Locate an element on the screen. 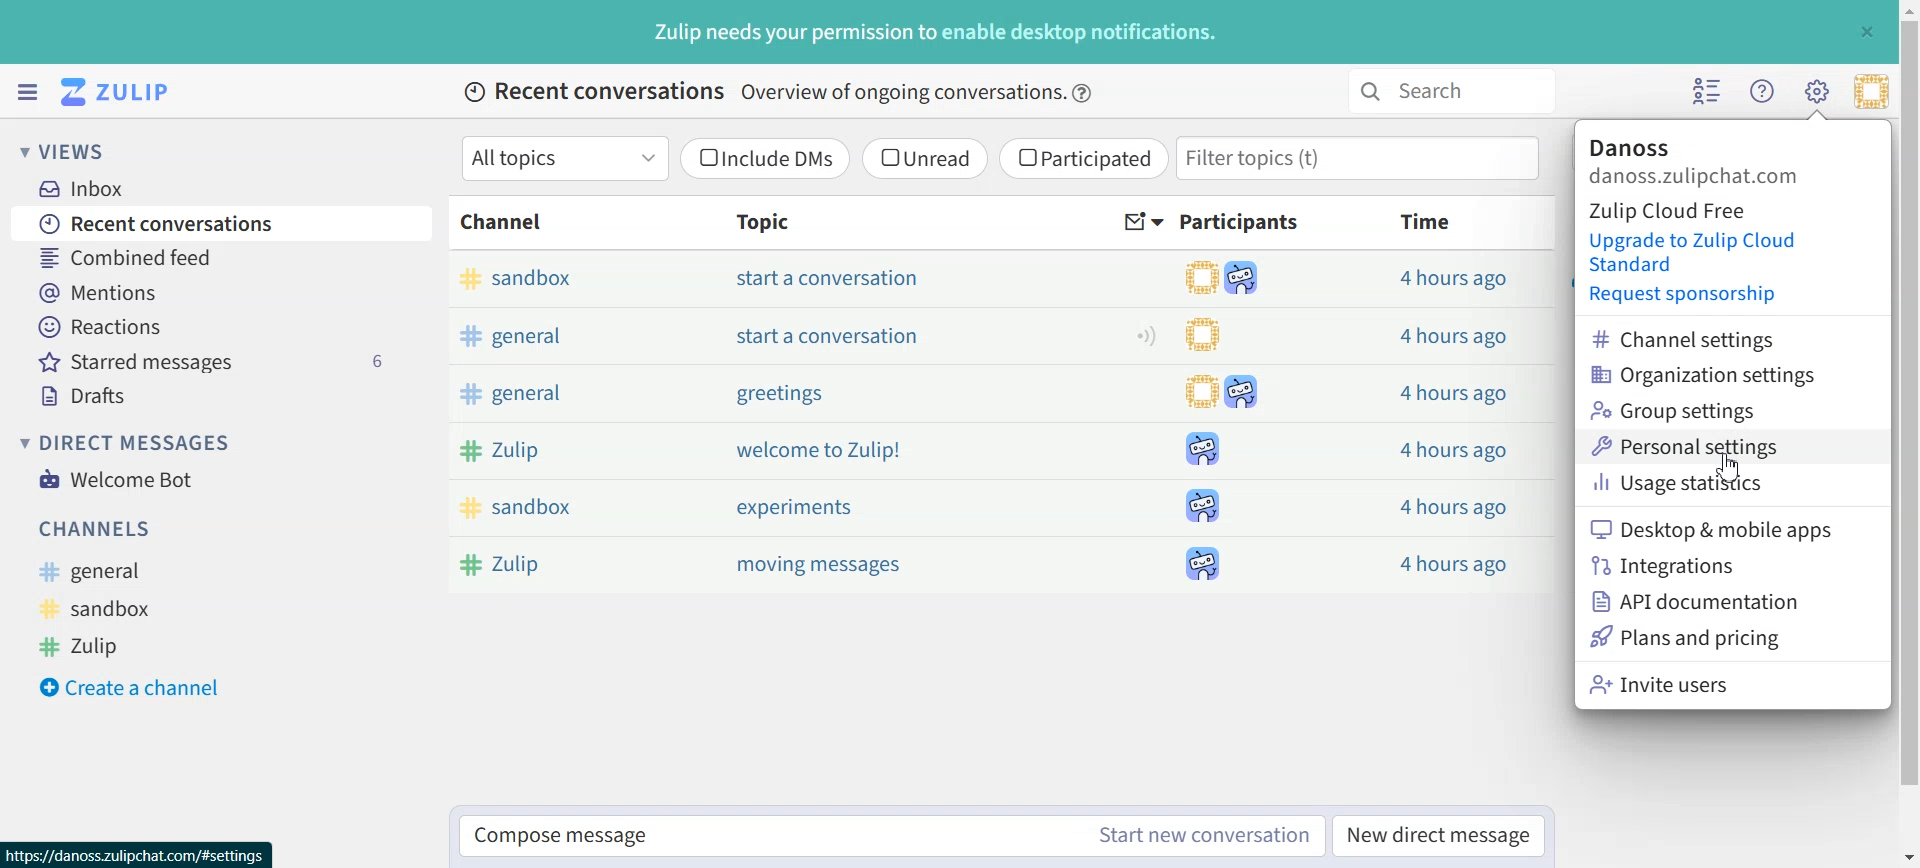 The width and height of the screenshot is (1920, 868). 4 hours ago is located at coordinates (1455, 279).